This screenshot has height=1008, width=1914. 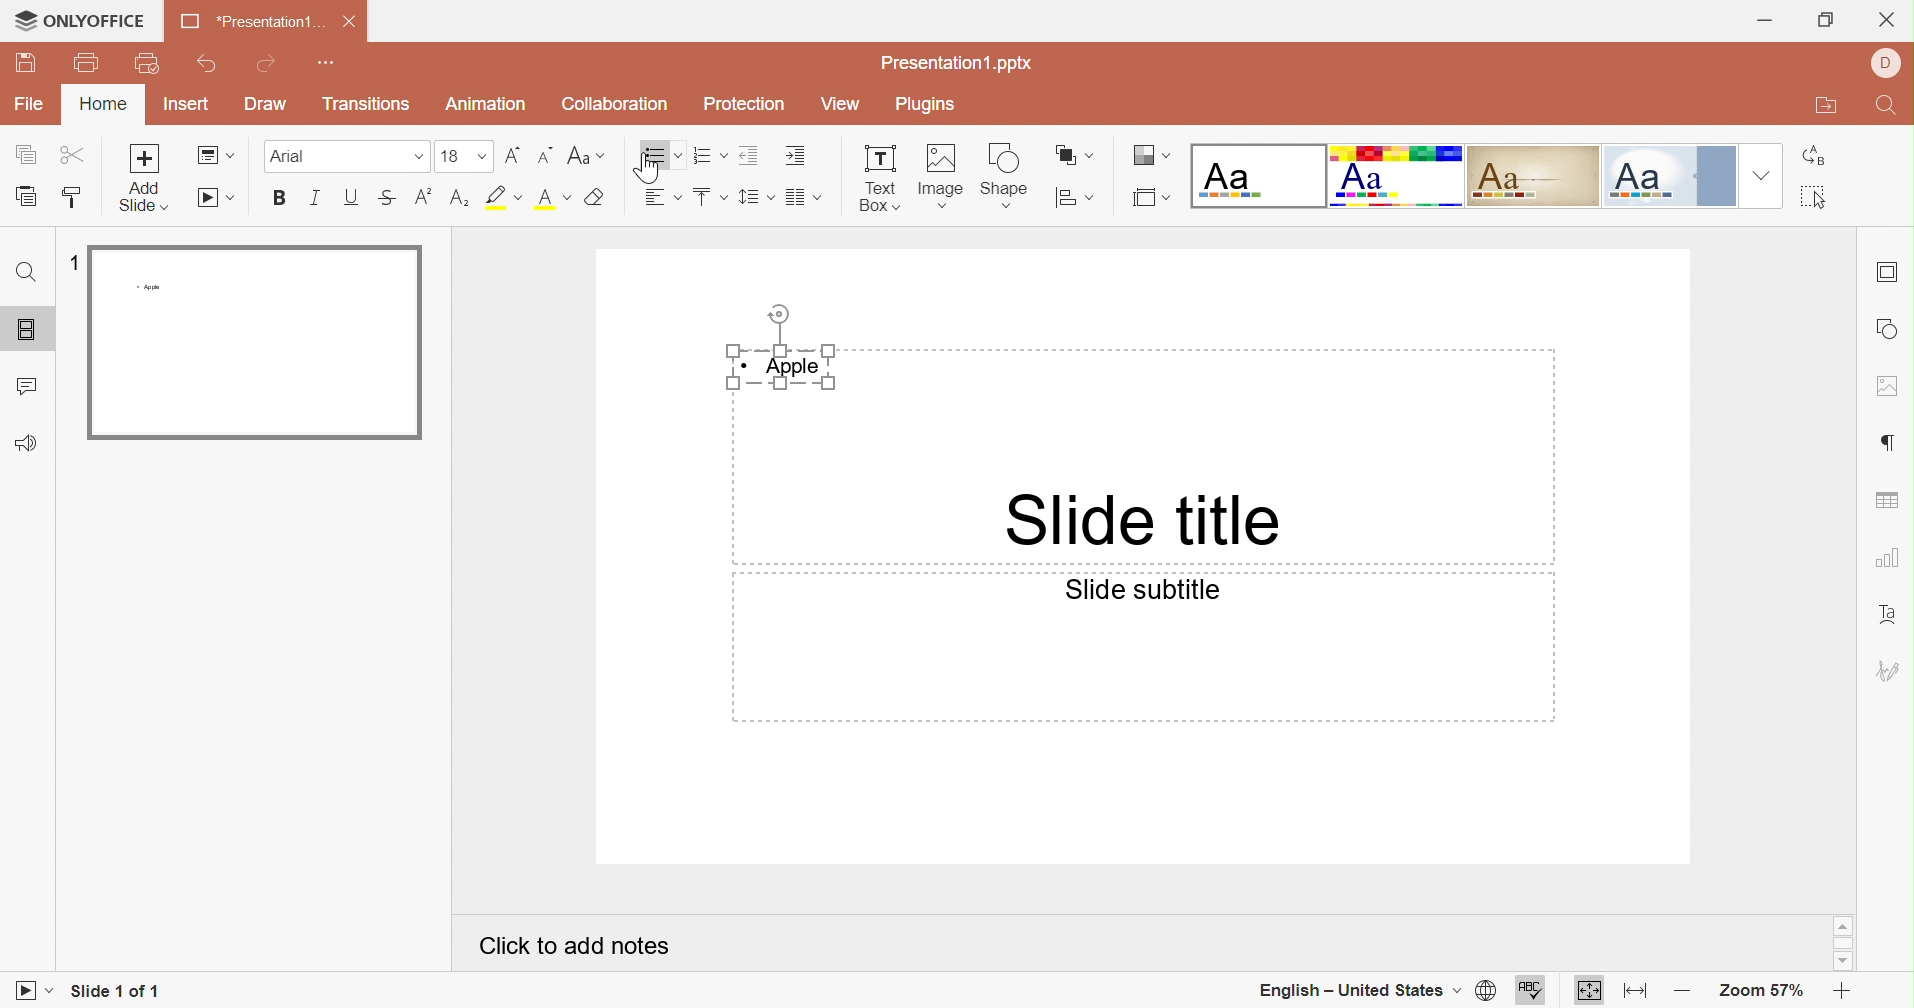 What do you see at coordinates (369, 106) in the screenshot?
I see `Transitions` at bounding box center [369, 106].